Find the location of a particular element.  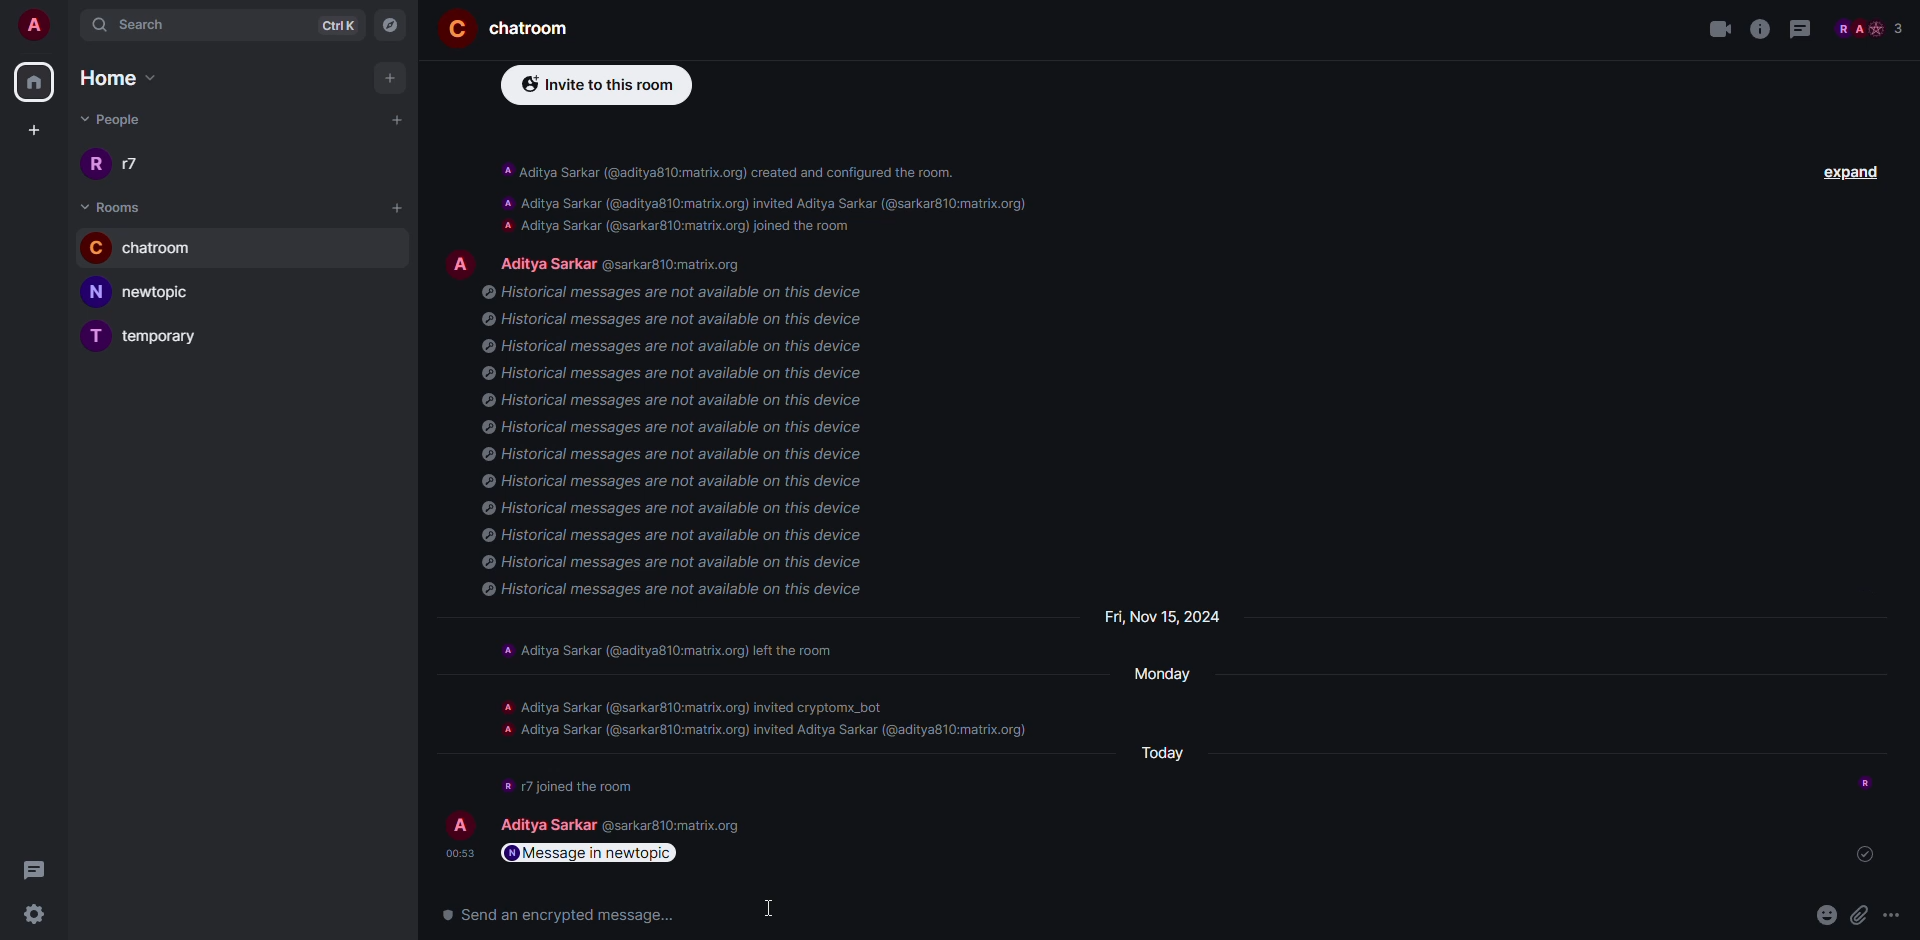

account is located at coordinates (34, 24).